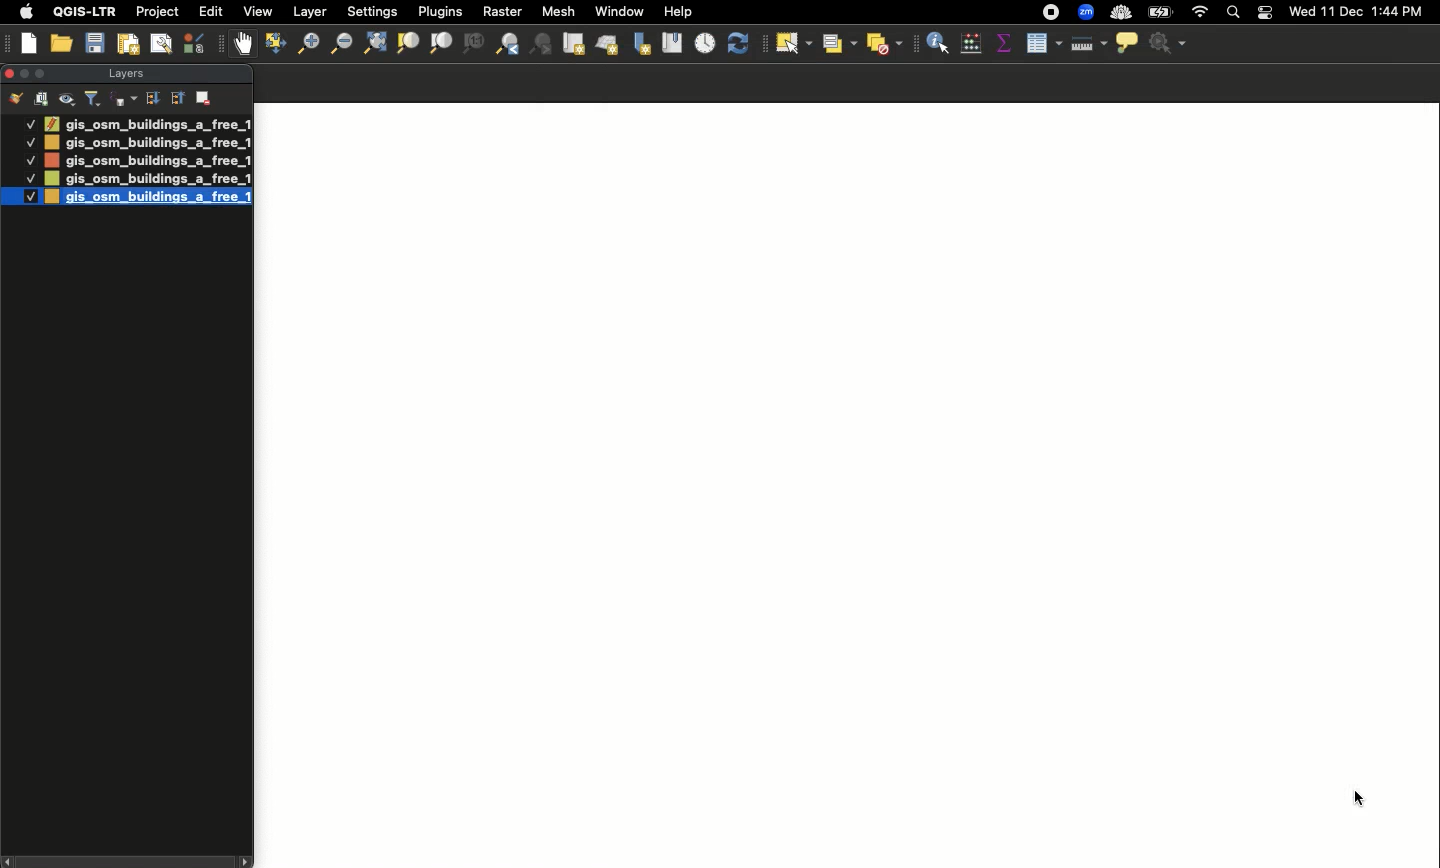  What do you see at coordinates (339, 43) in the screenshot?
I see `Zoom out ` at bounding box center [339, 43].